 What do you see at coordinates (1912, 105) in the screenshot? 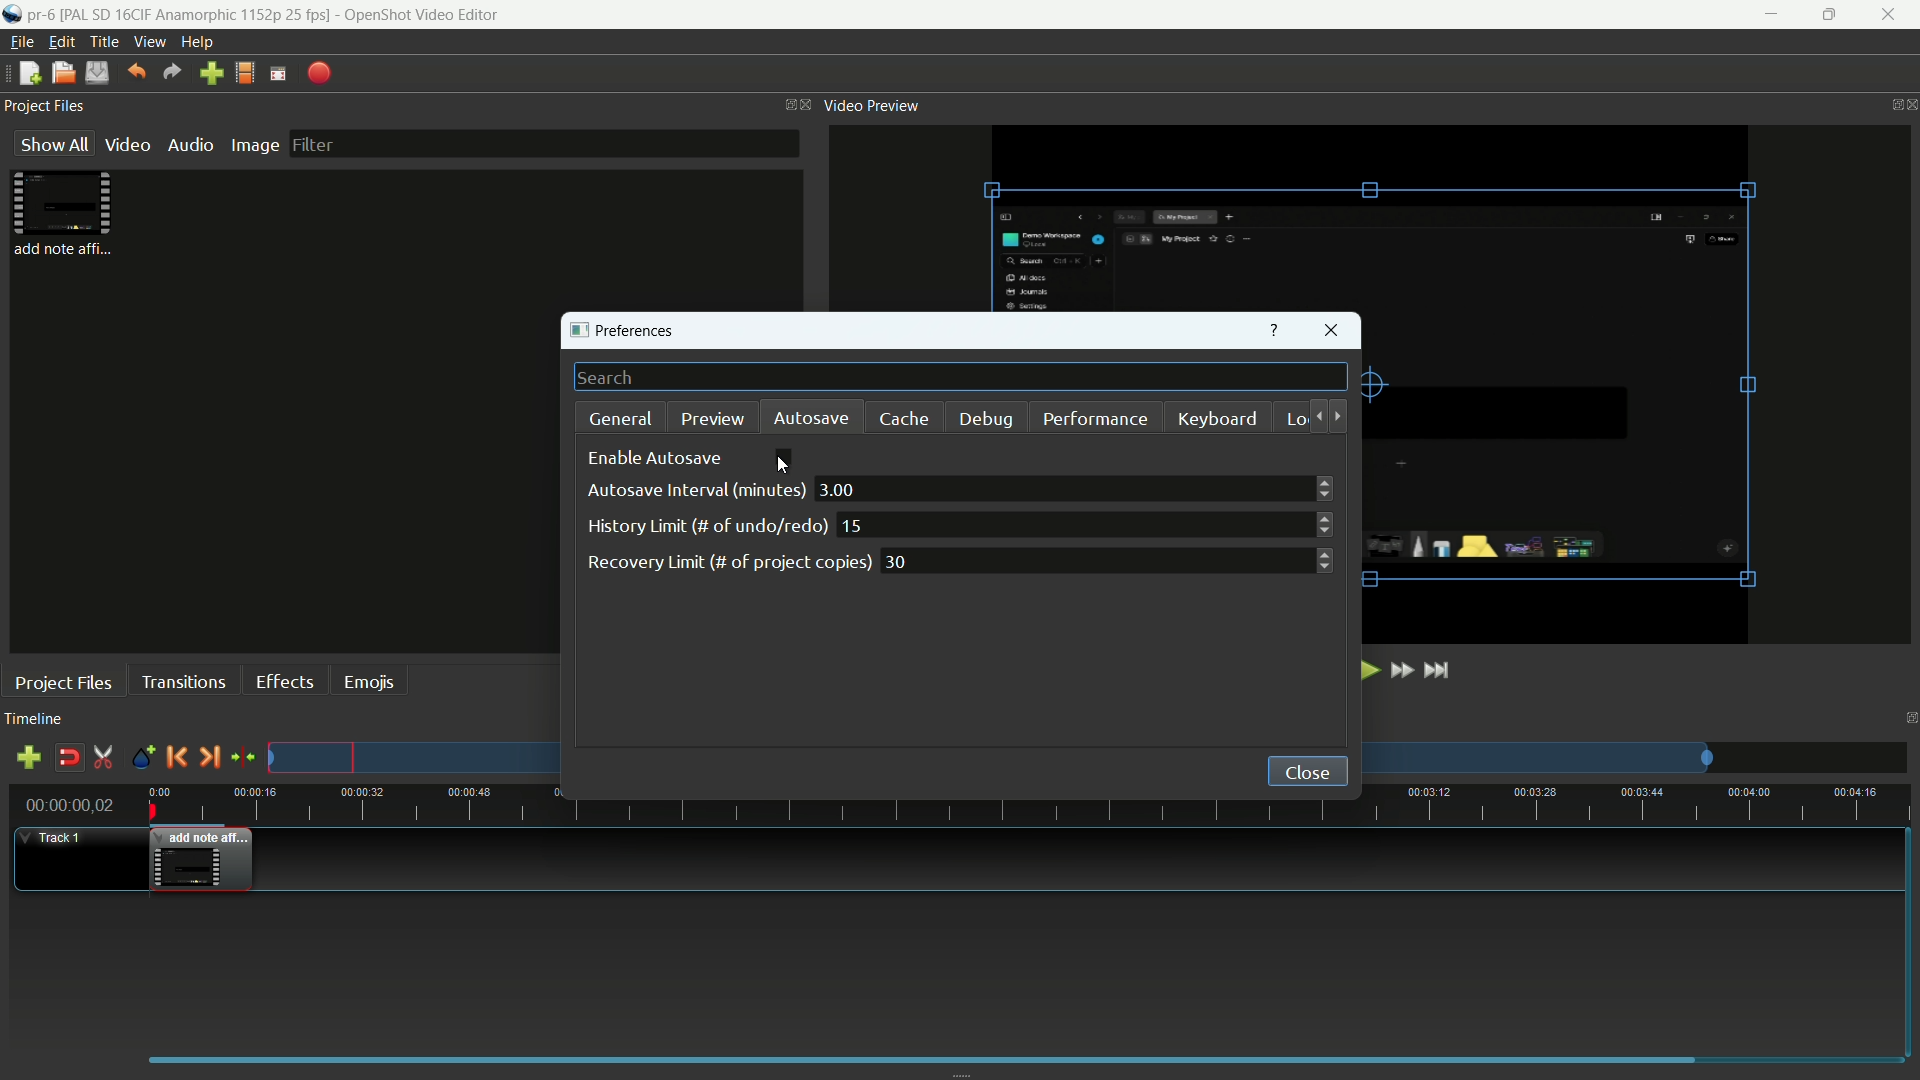
I see `close video preview` at bounding box center [1912, 105].